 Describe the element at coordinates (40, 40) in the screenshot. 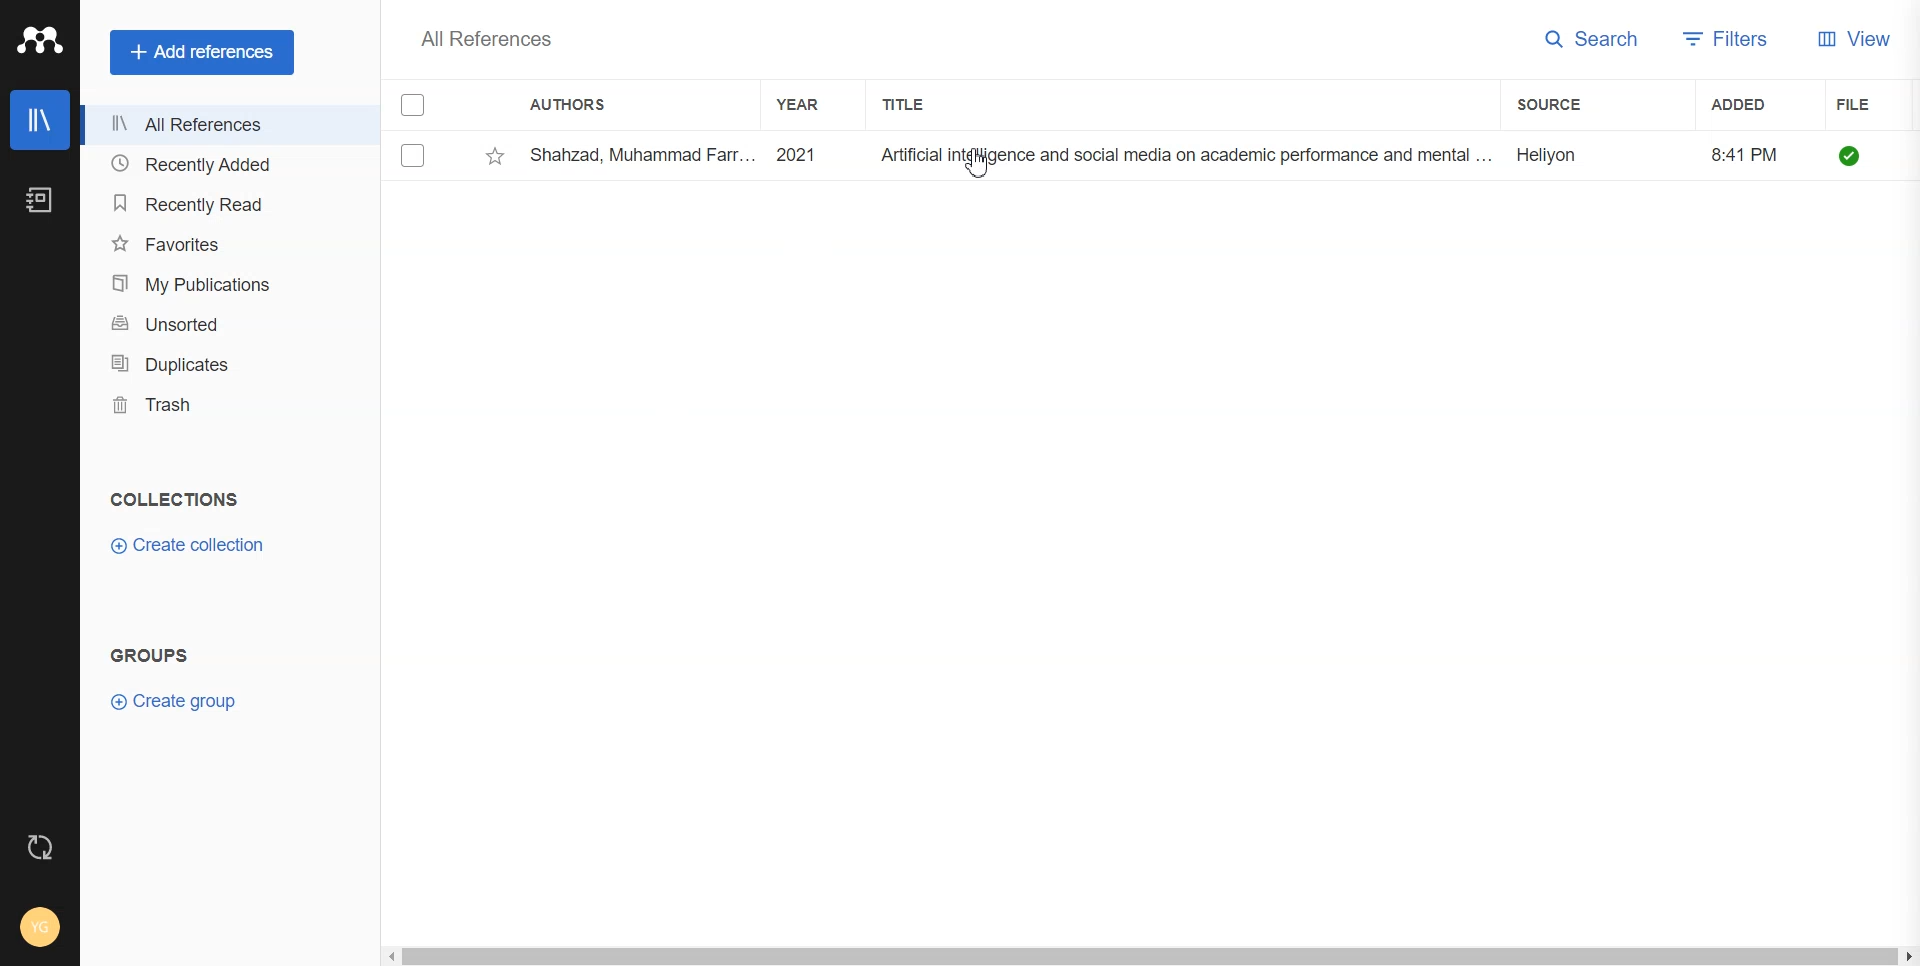

I see `Logo` at that location.